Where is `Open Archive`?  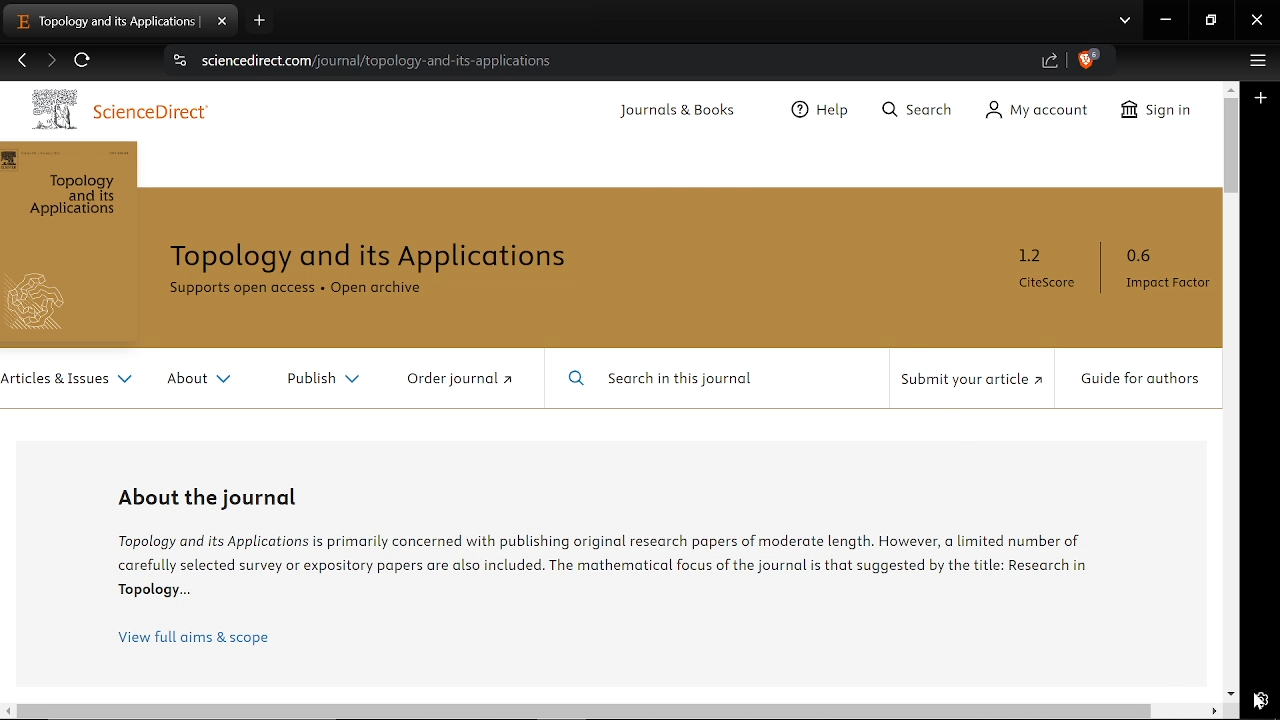 Open Archive is located at coordinates (378, 289).